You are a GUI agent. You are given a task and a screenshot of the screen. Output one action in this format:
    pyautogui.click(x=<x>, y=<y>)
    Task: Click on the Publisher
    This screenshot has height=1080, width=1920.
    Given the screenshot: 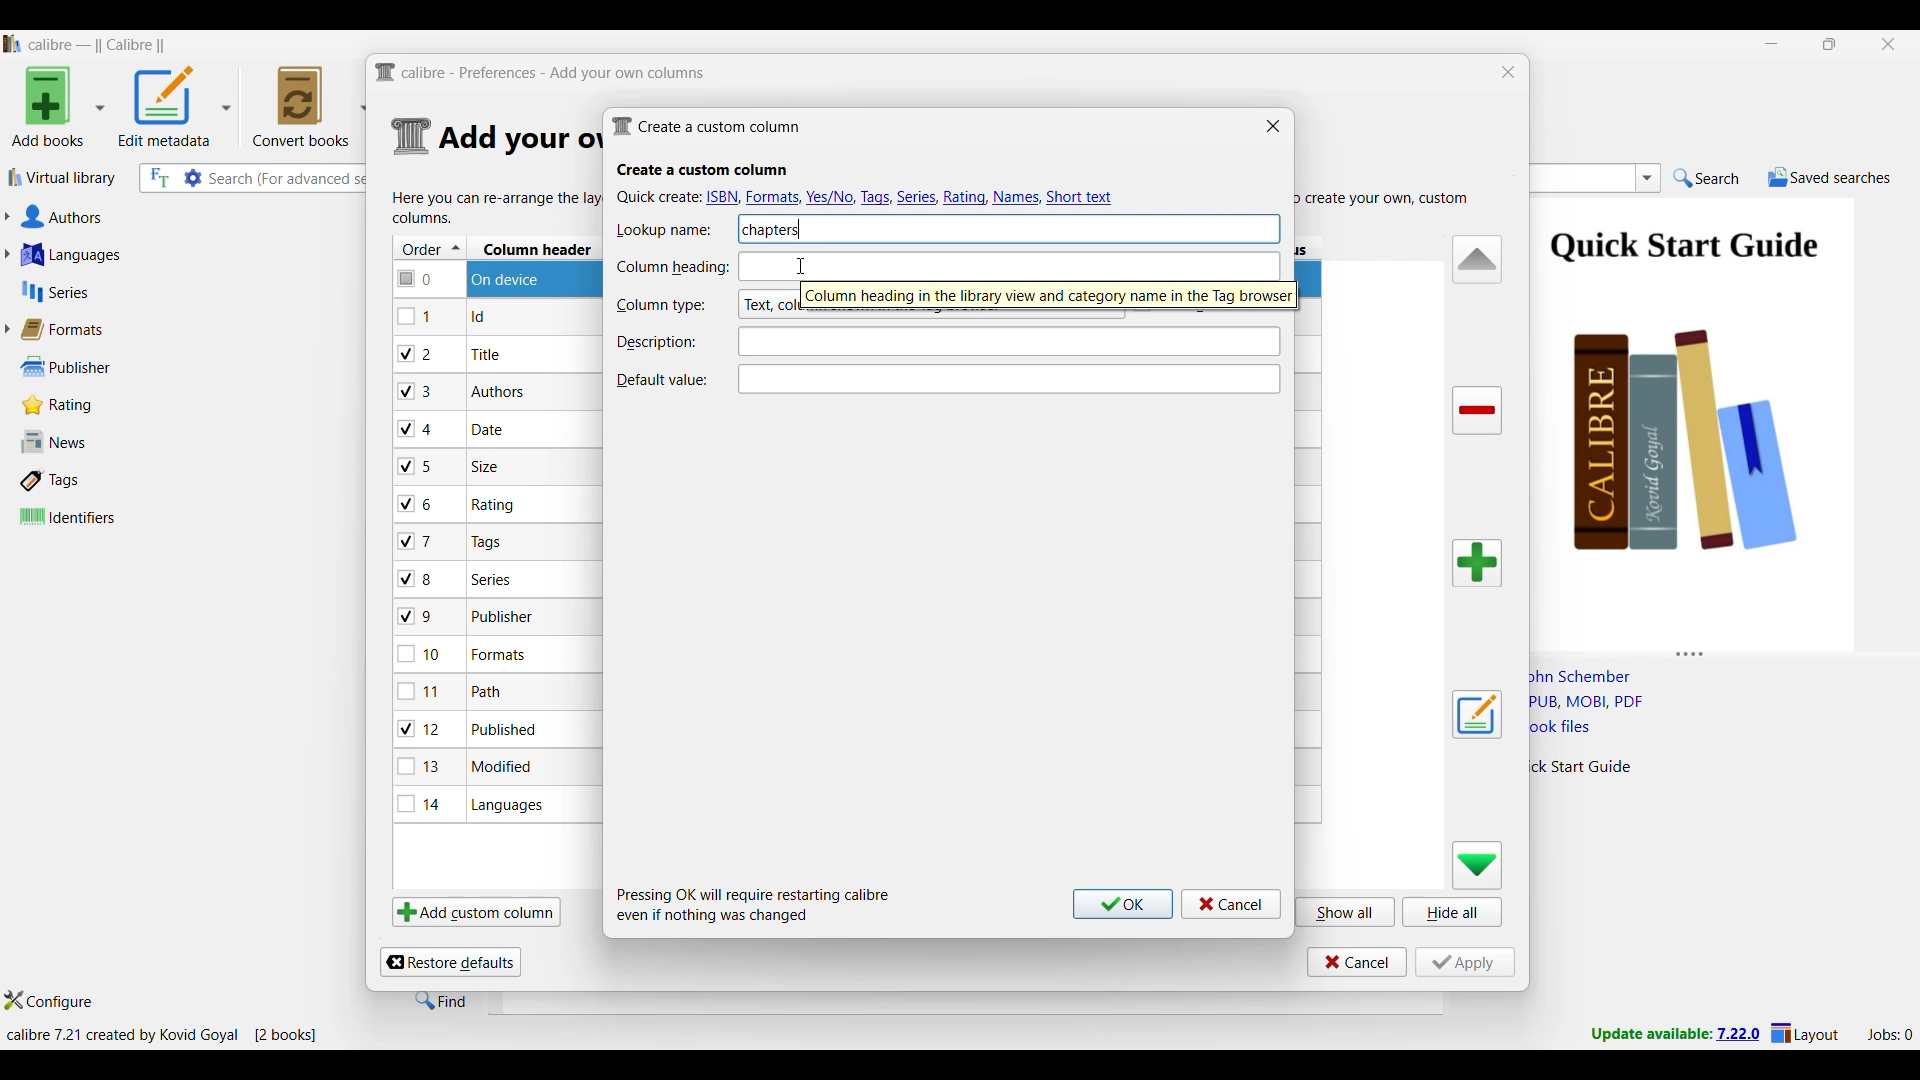 What is the action you would take?
    pyautogui.click(x=89, y=367)
    